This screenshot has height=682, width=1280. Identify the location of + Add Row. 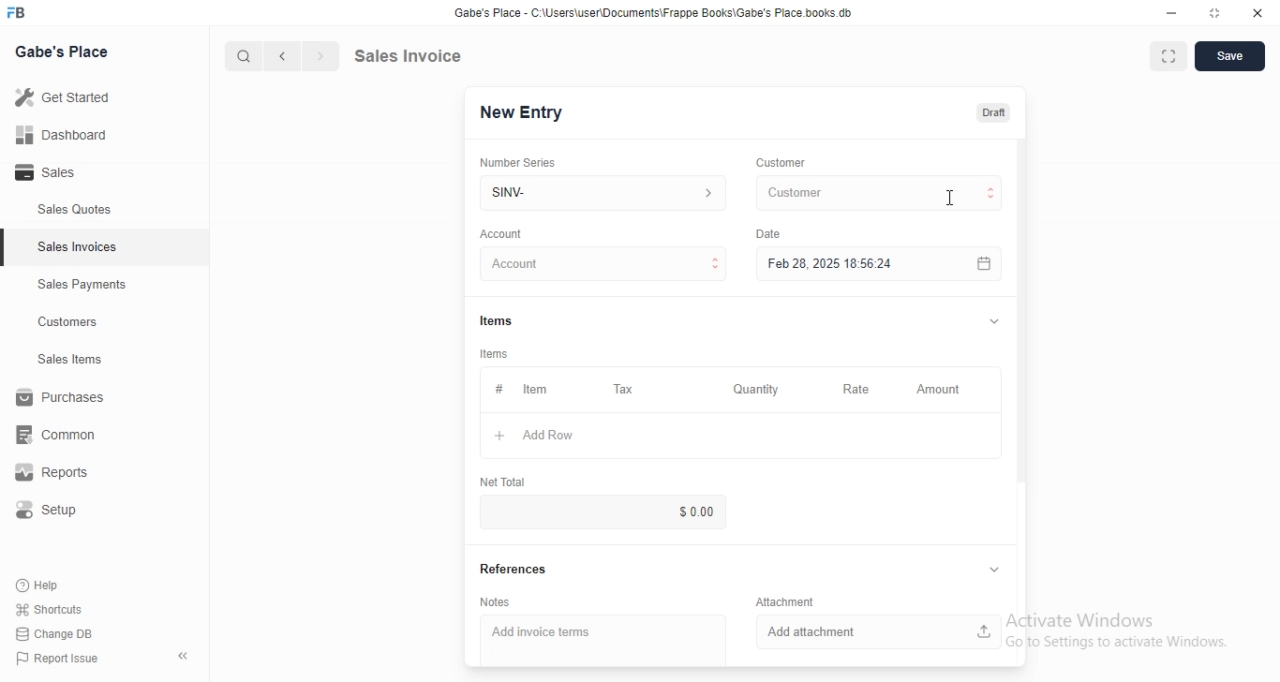
(557, 436).